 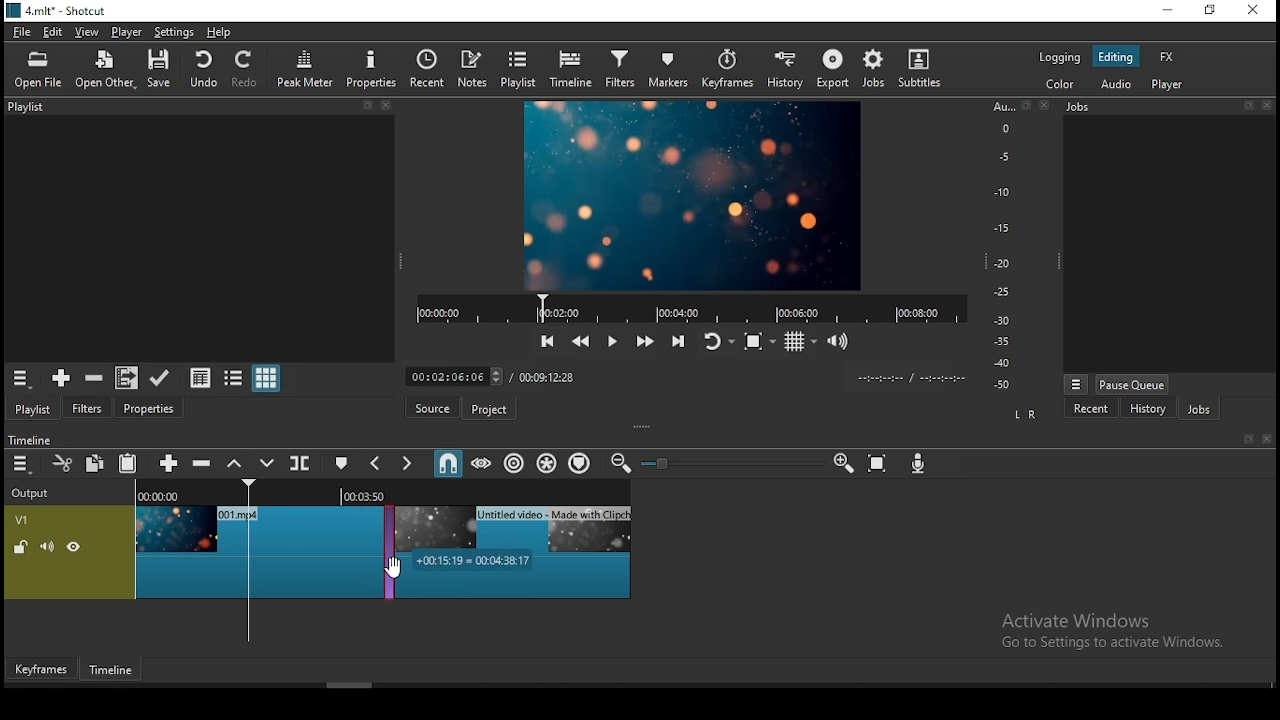 I want to click on scale, so click(x=1007, y=243).